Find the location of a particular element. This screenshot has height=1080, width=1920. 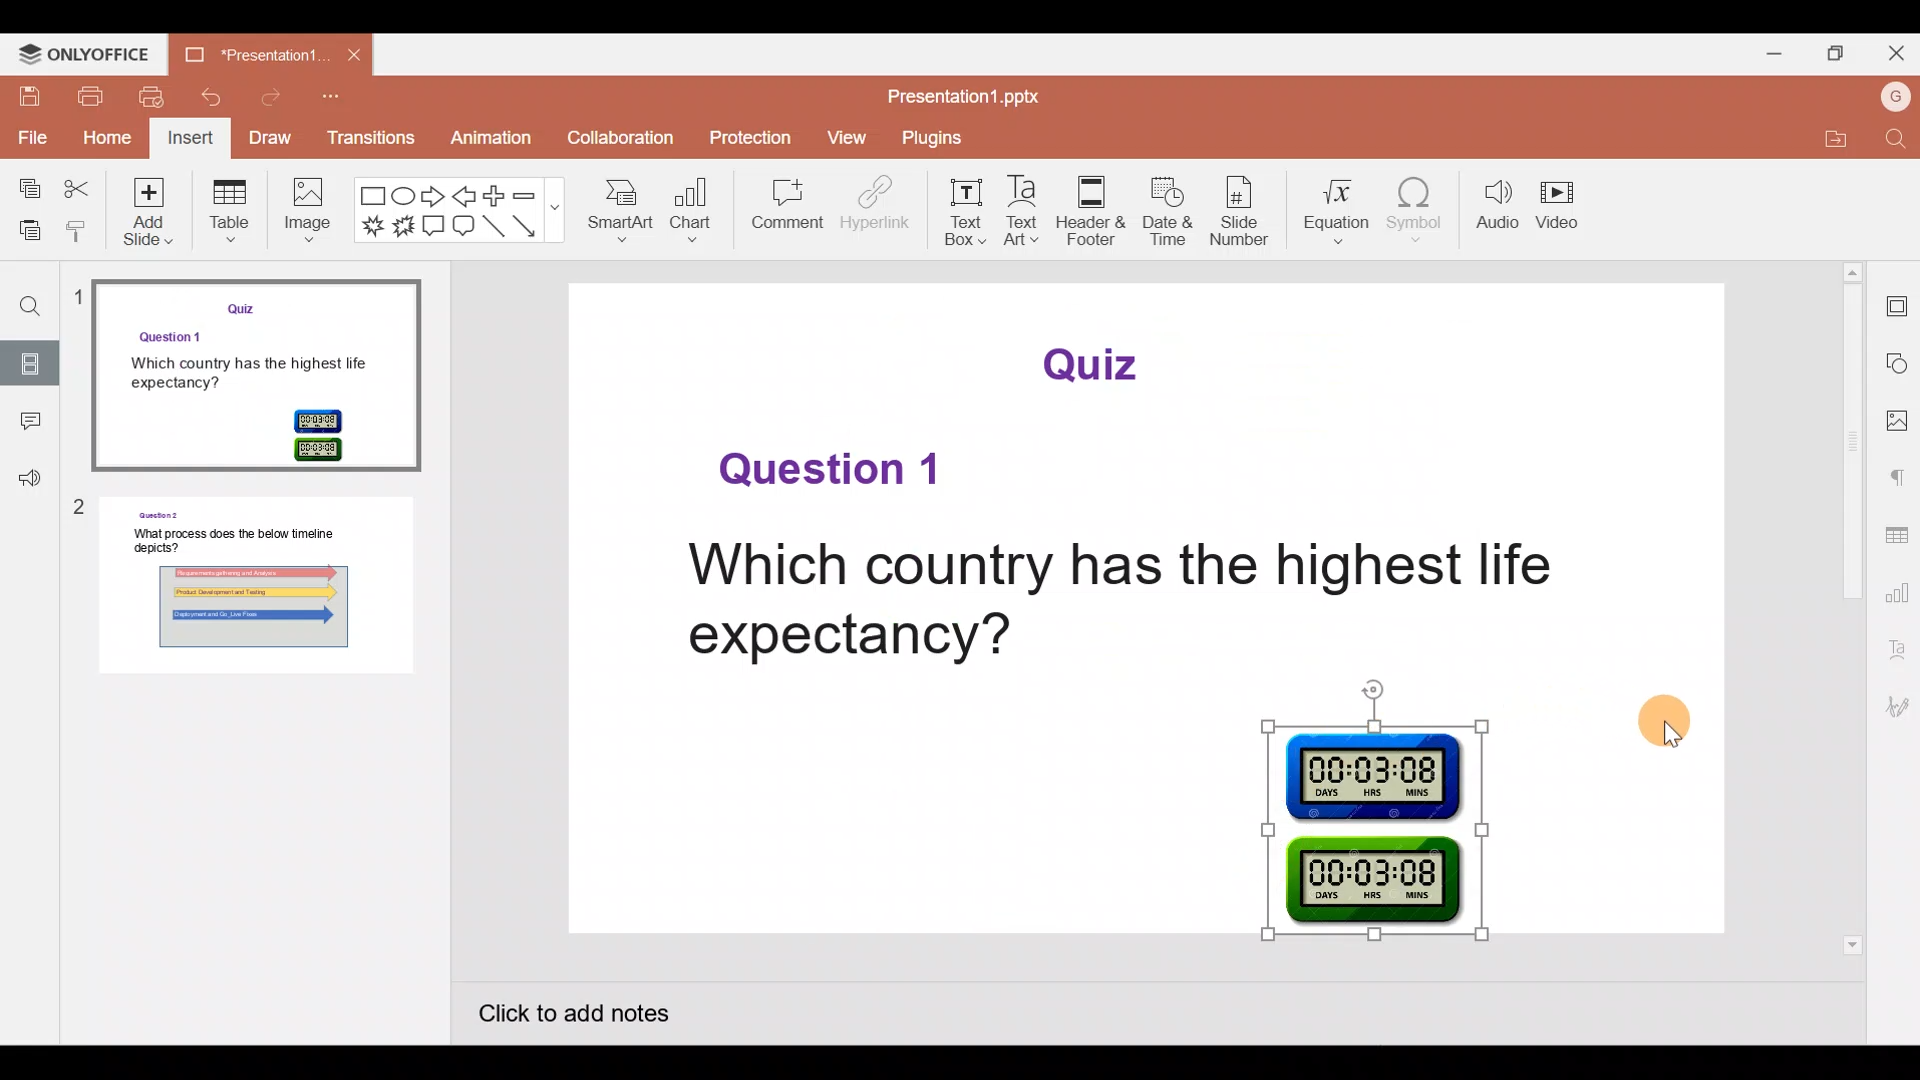

Paragraph settings is located at coordinates (1898, 478).